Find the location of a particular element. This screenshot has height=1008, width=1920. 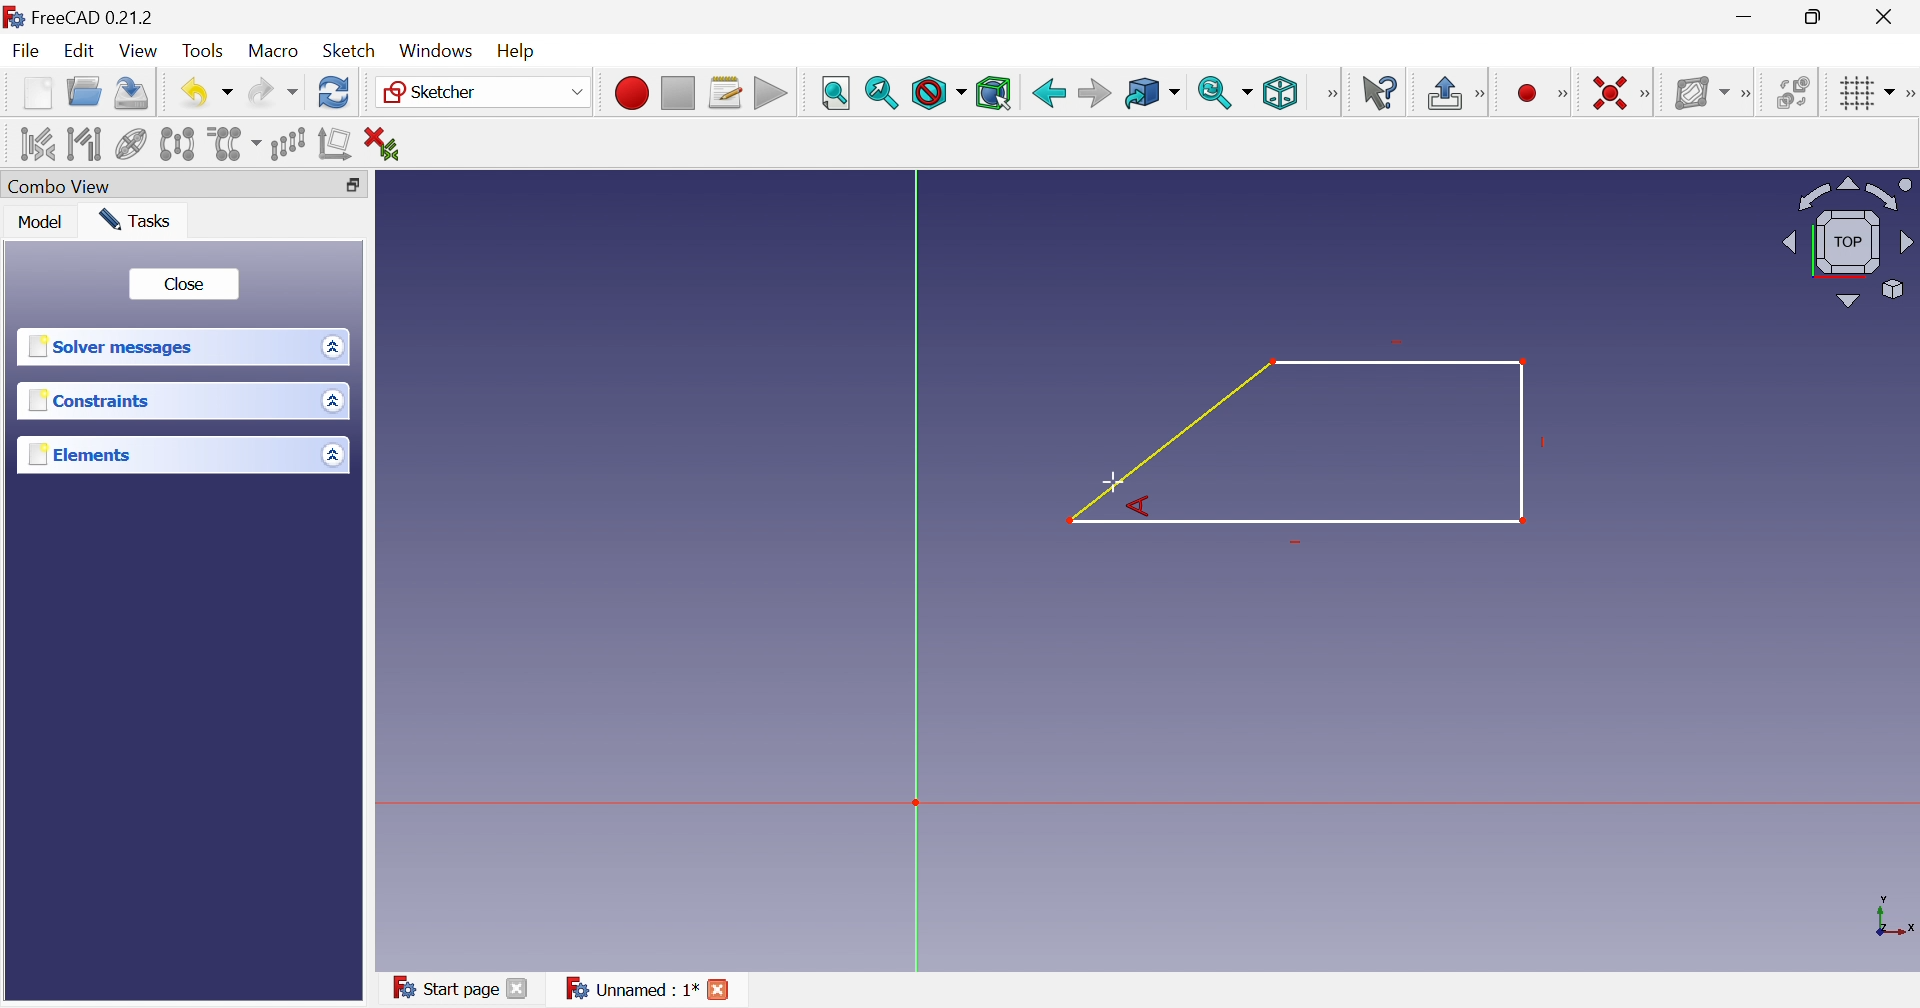

Solver messages is located at coordinates (116, 348).